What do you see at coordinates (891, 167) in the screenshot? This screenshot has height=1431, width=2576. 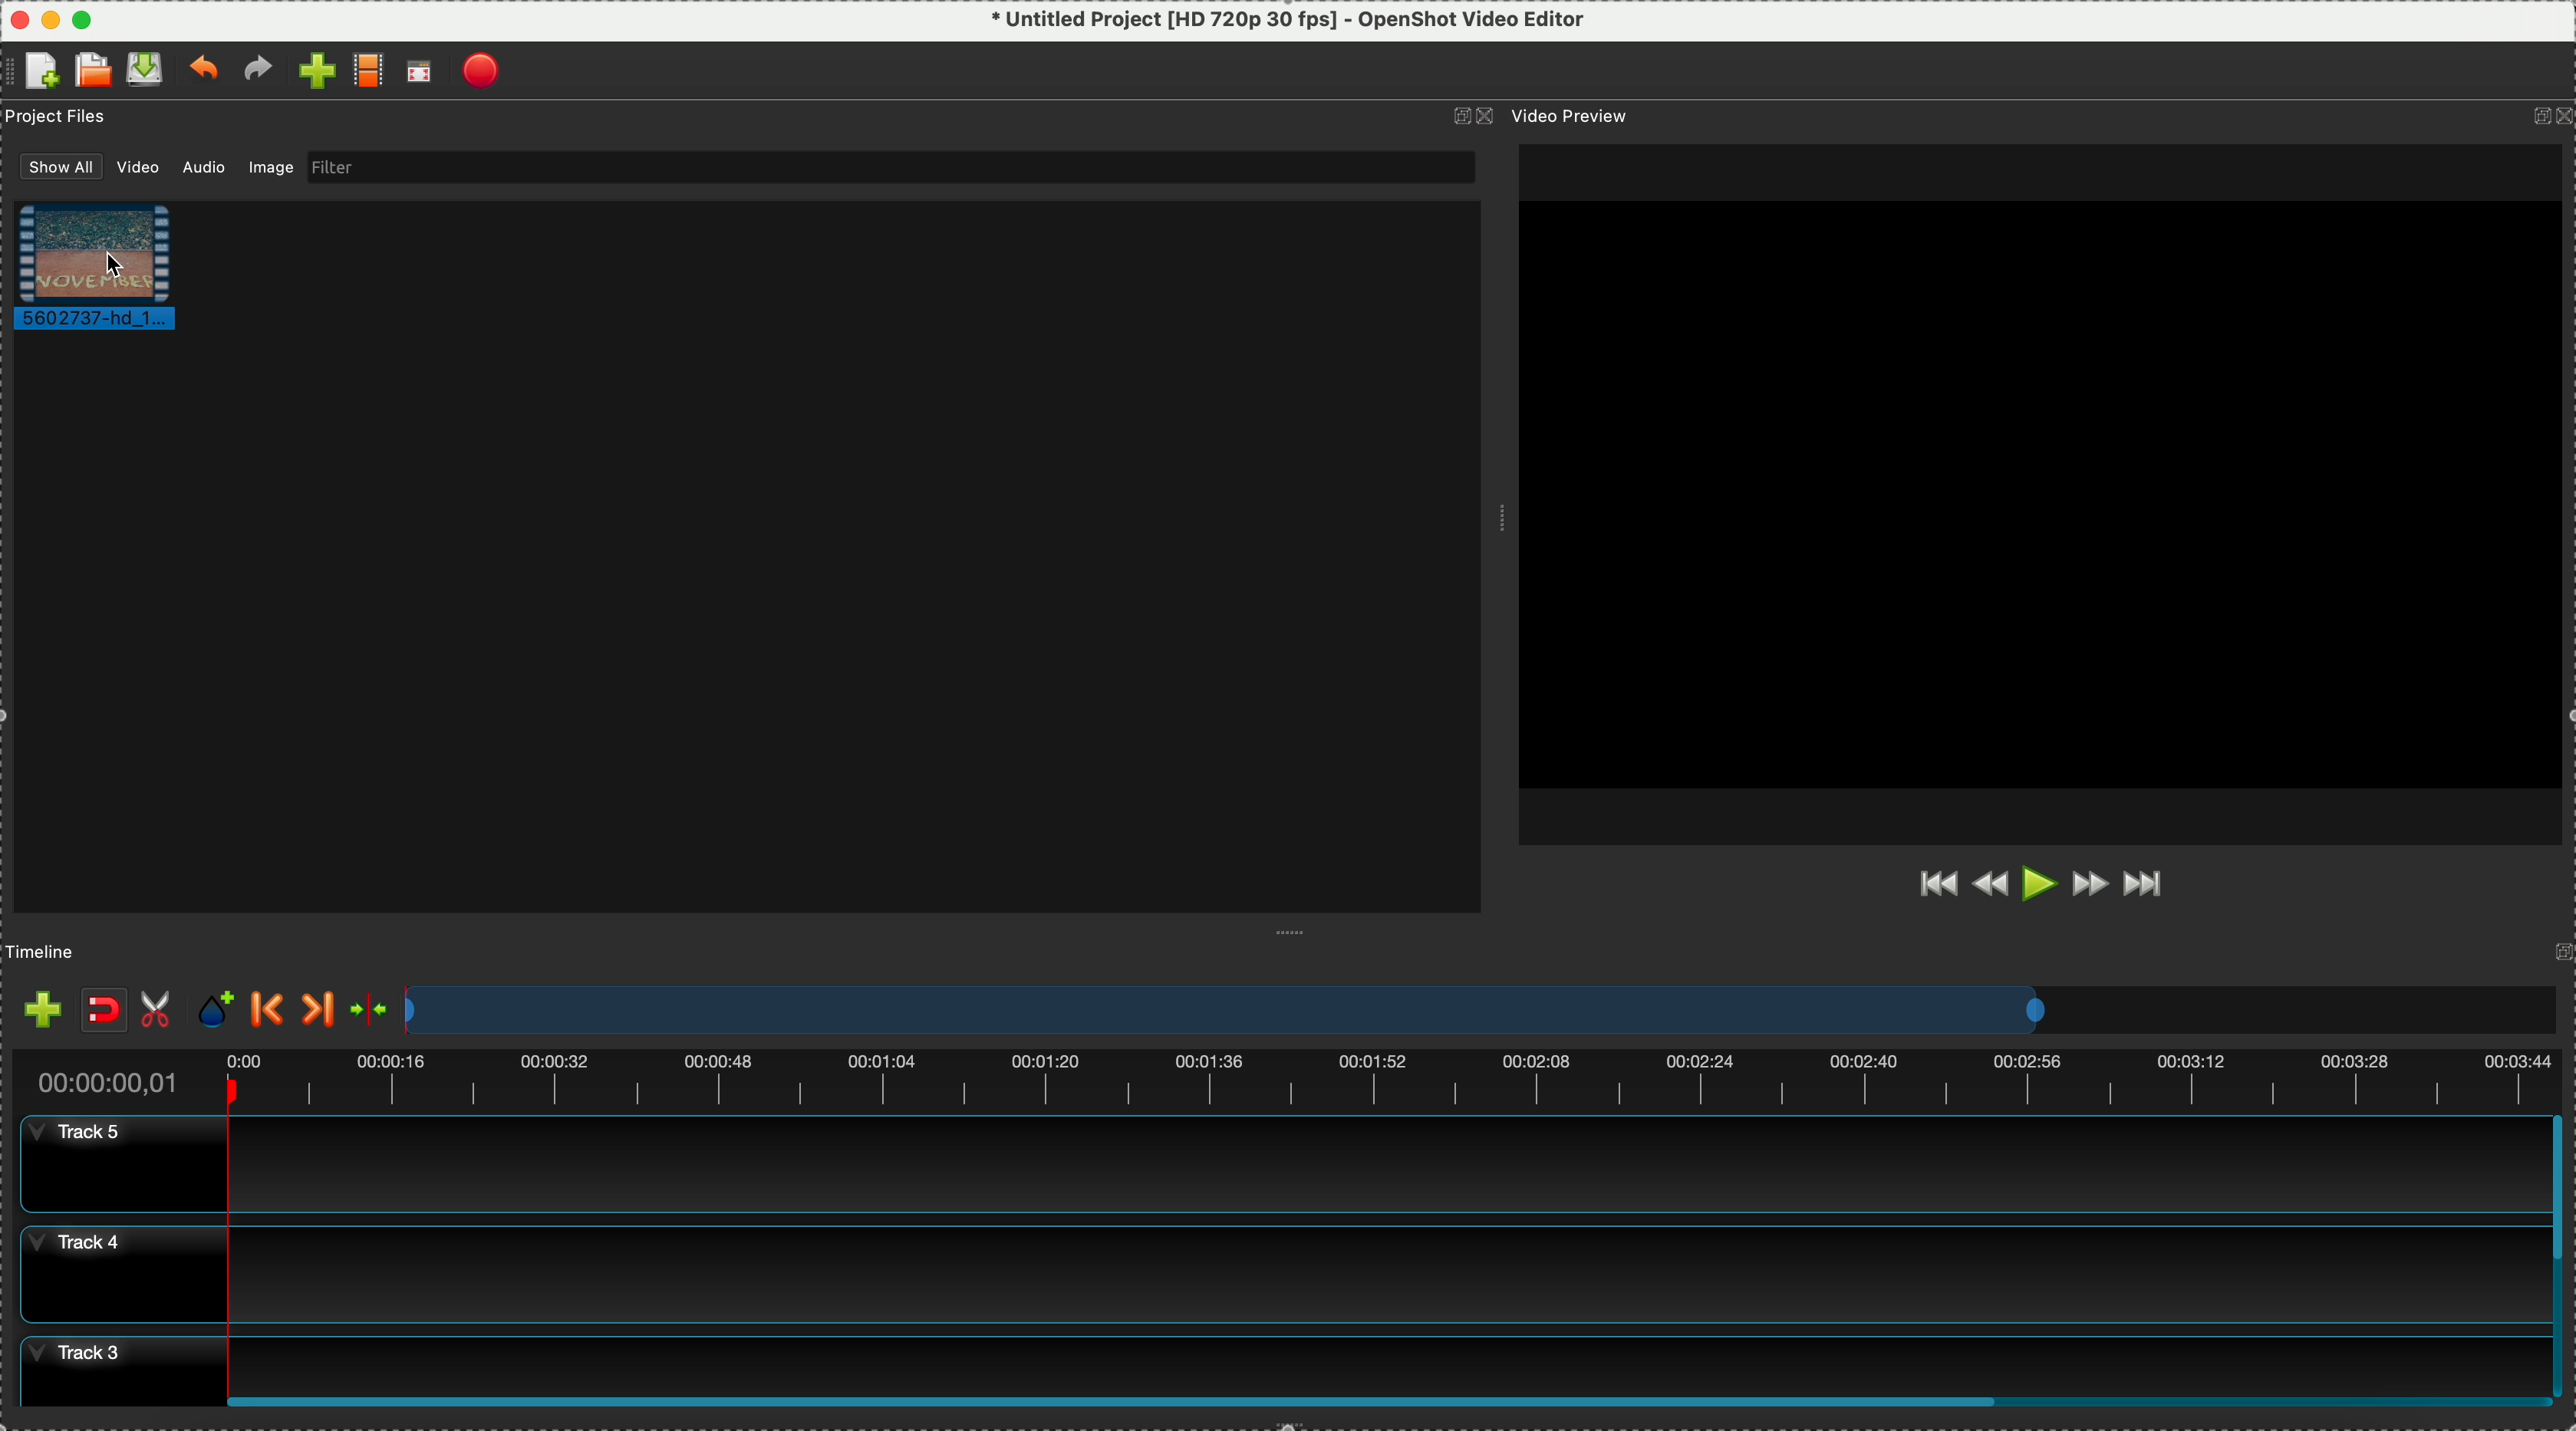 I see `filter` at bounding box center [891, 167].